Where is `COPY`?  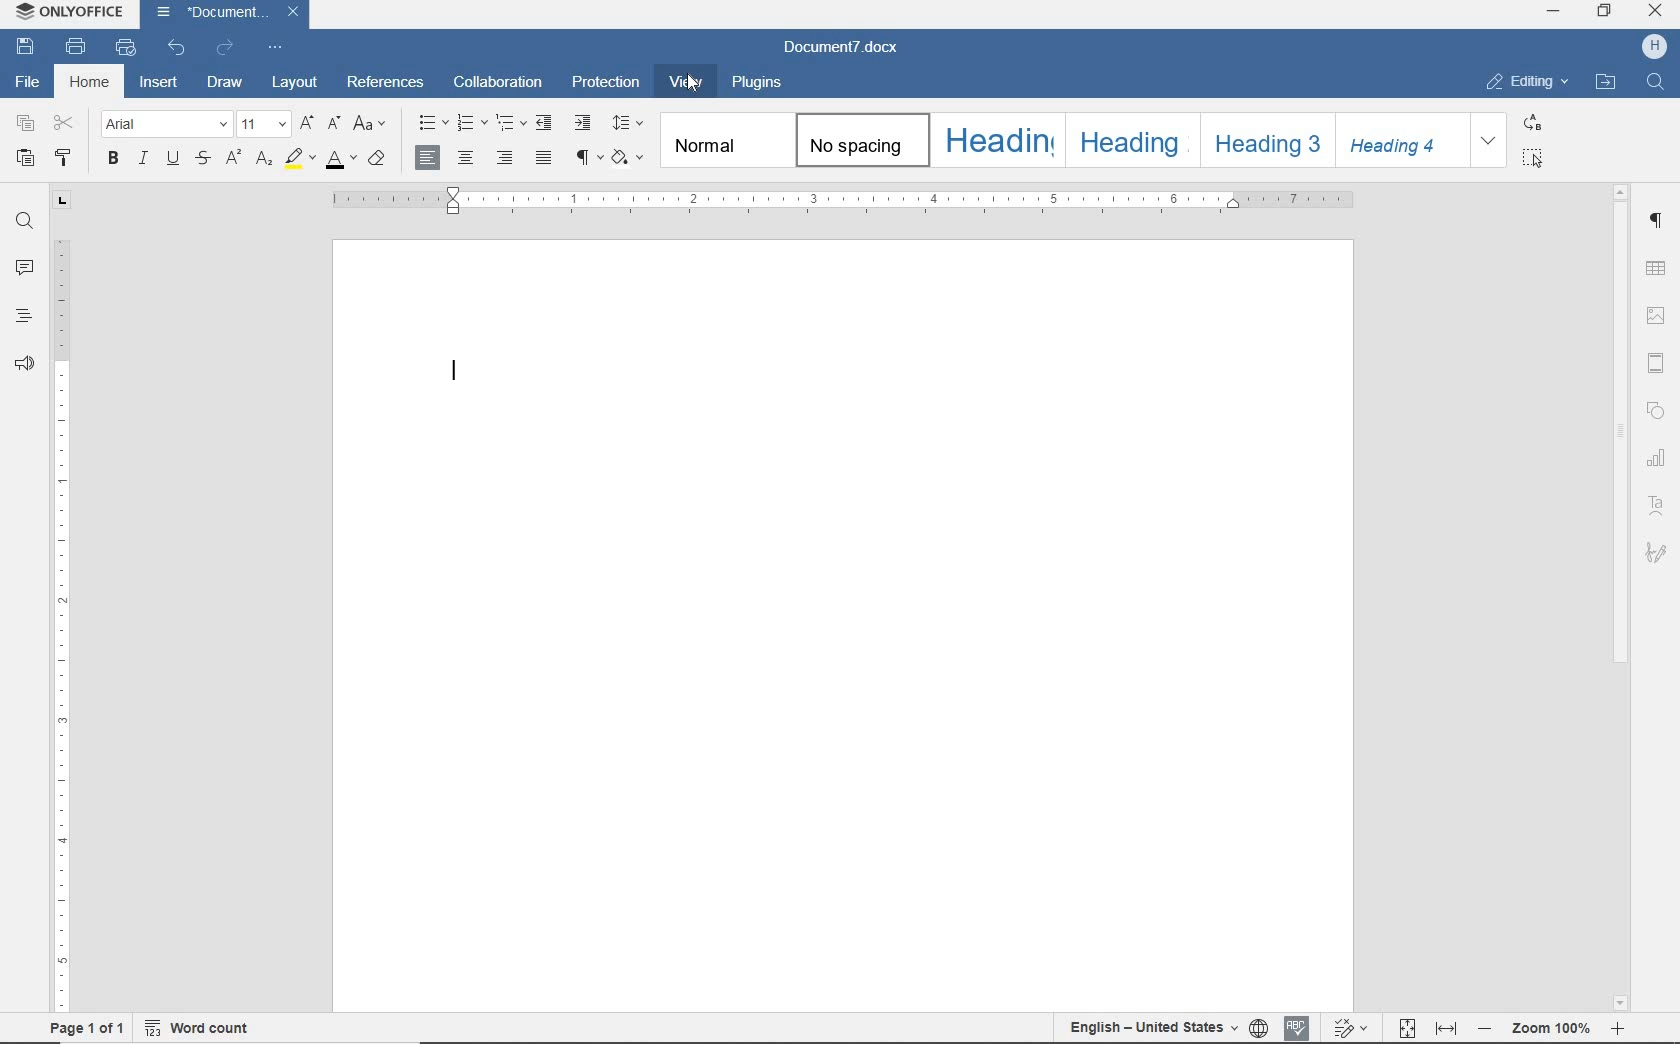 COPY is located at coordinates (25, 125).